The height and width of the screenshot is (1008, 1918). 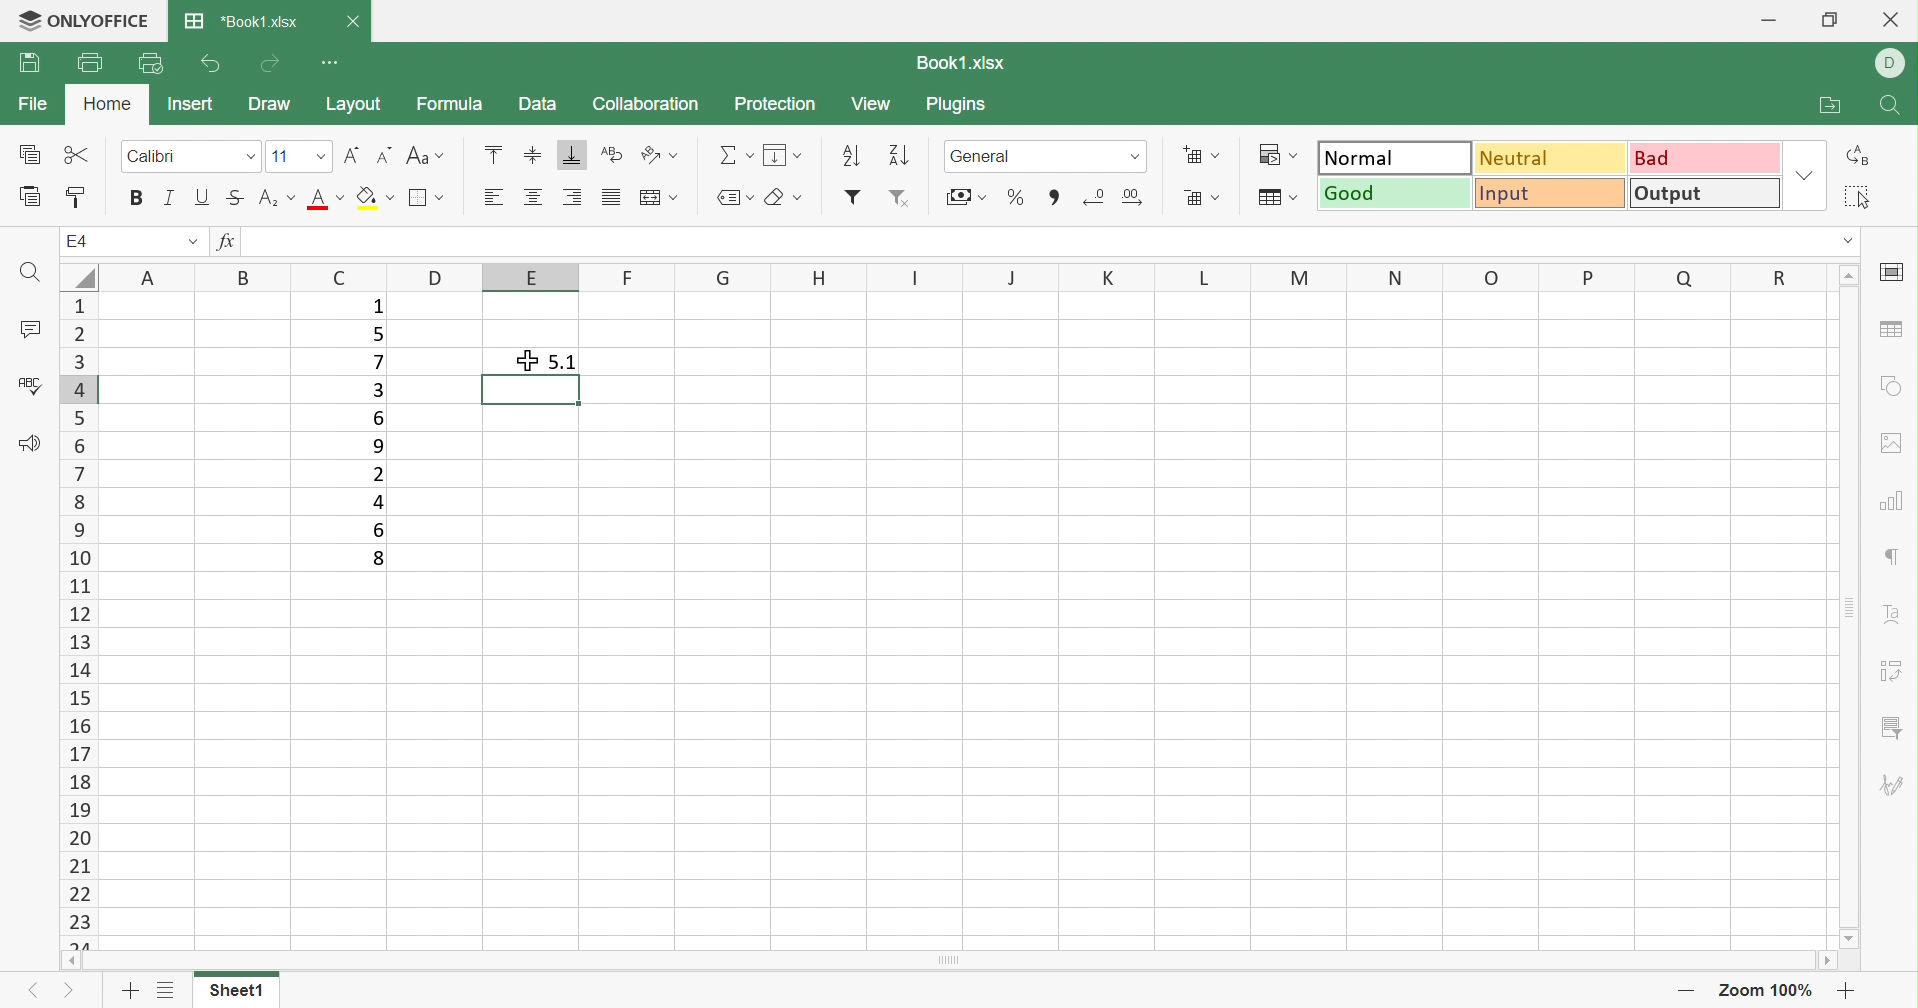 I want to click on Close, so click(x=358, y=21).